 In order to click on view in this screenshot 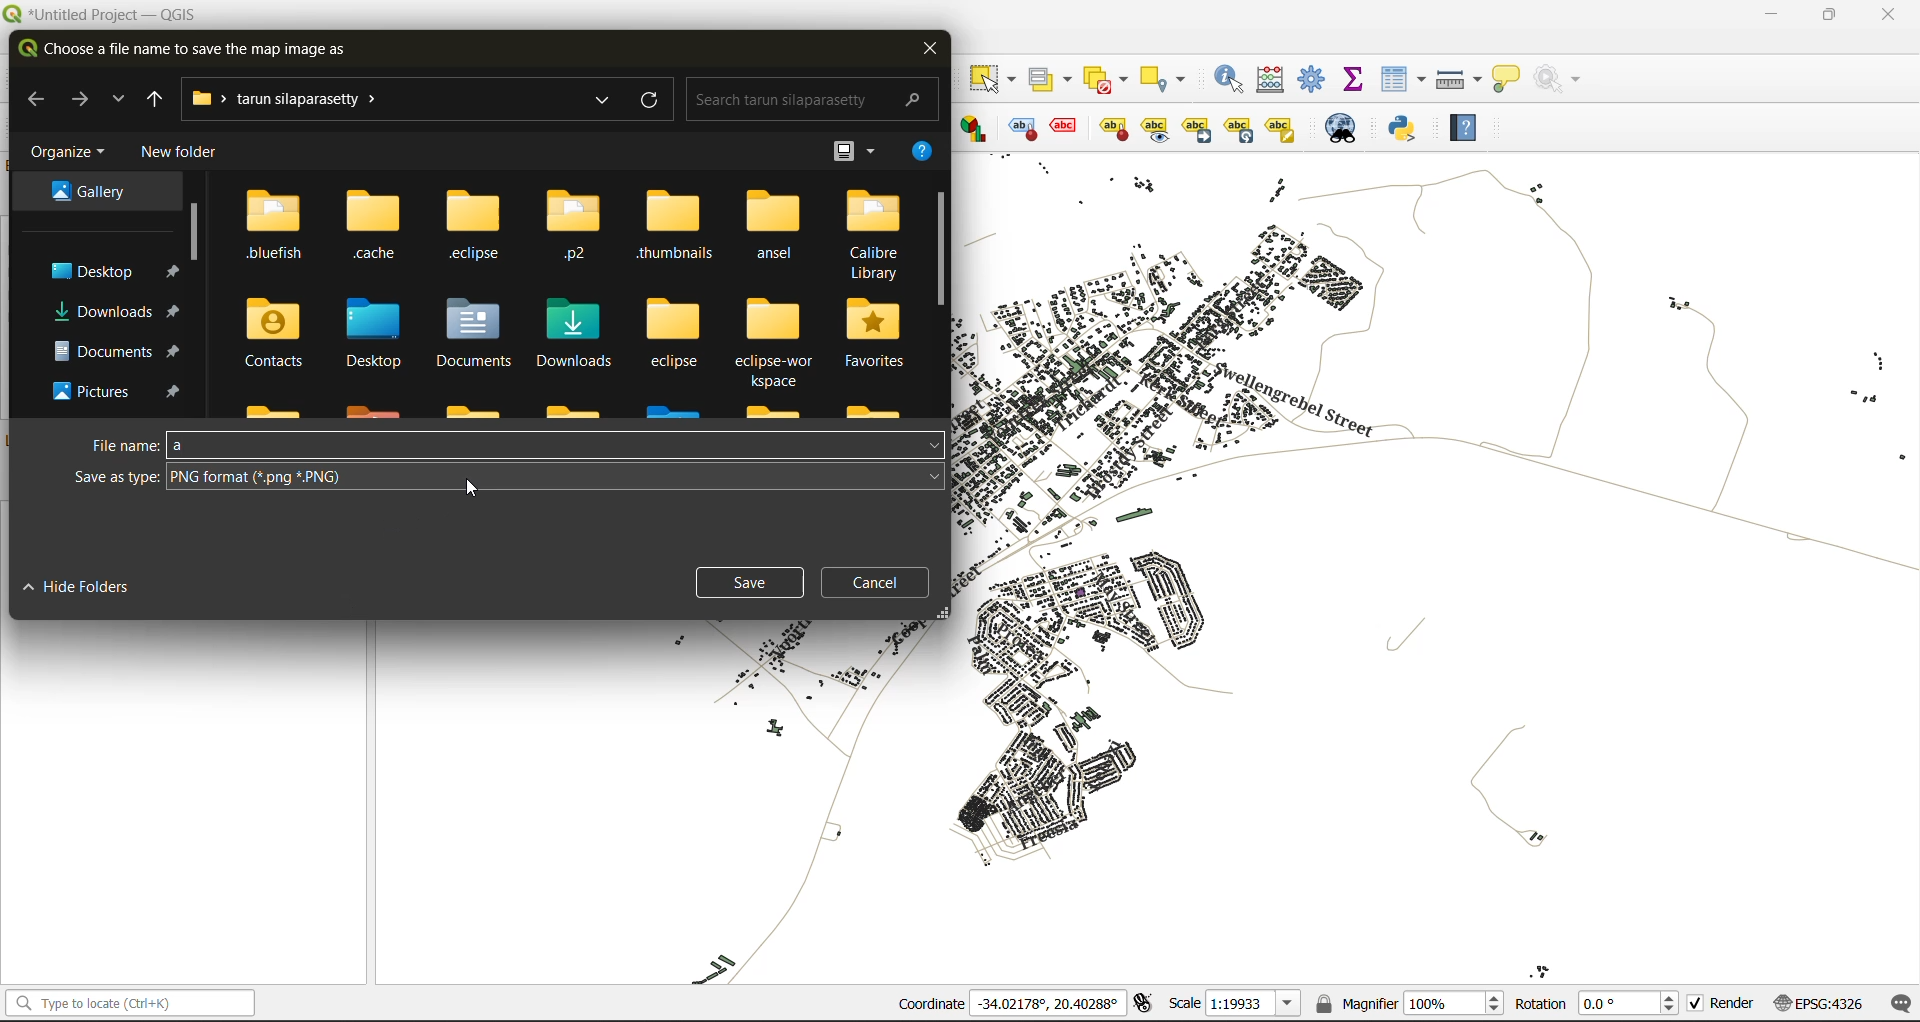, I will do `click(854, 149)`.